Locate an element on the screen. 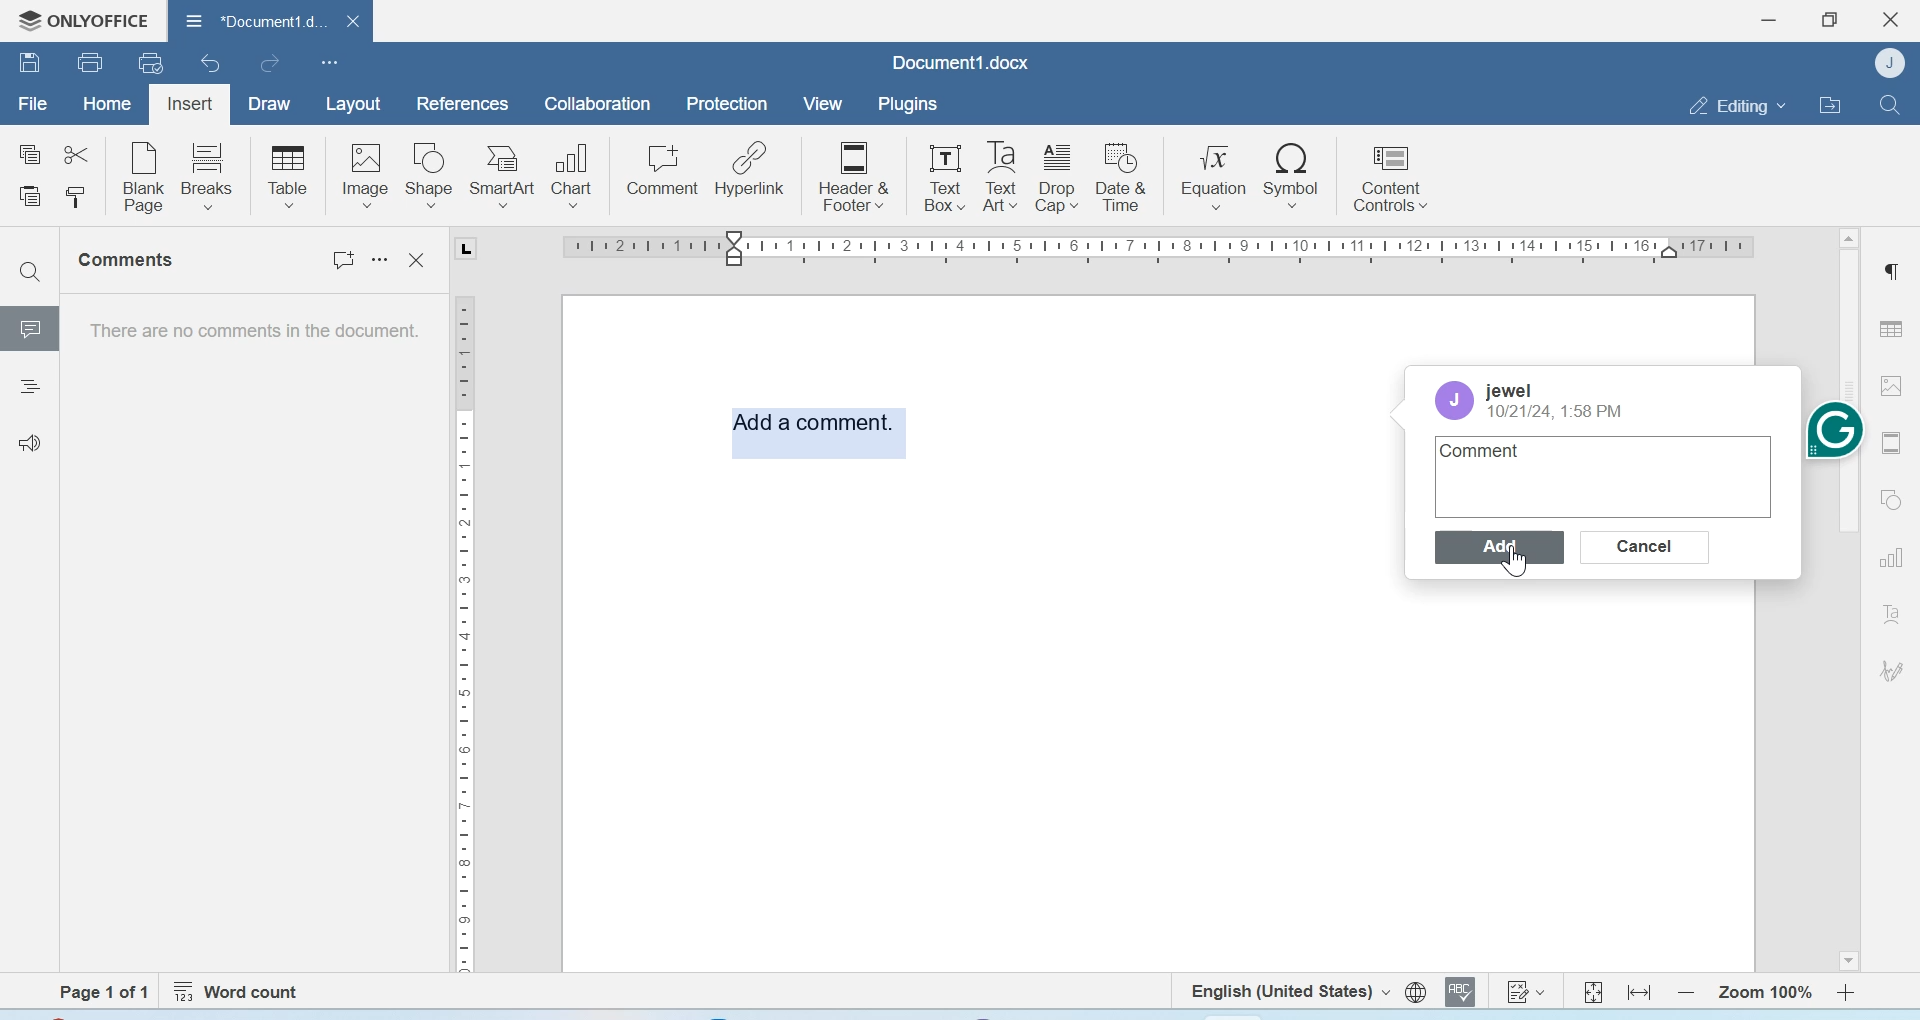 The width and height of the screenshot is (1920, 1020). More is located at coordinates (383, 267).